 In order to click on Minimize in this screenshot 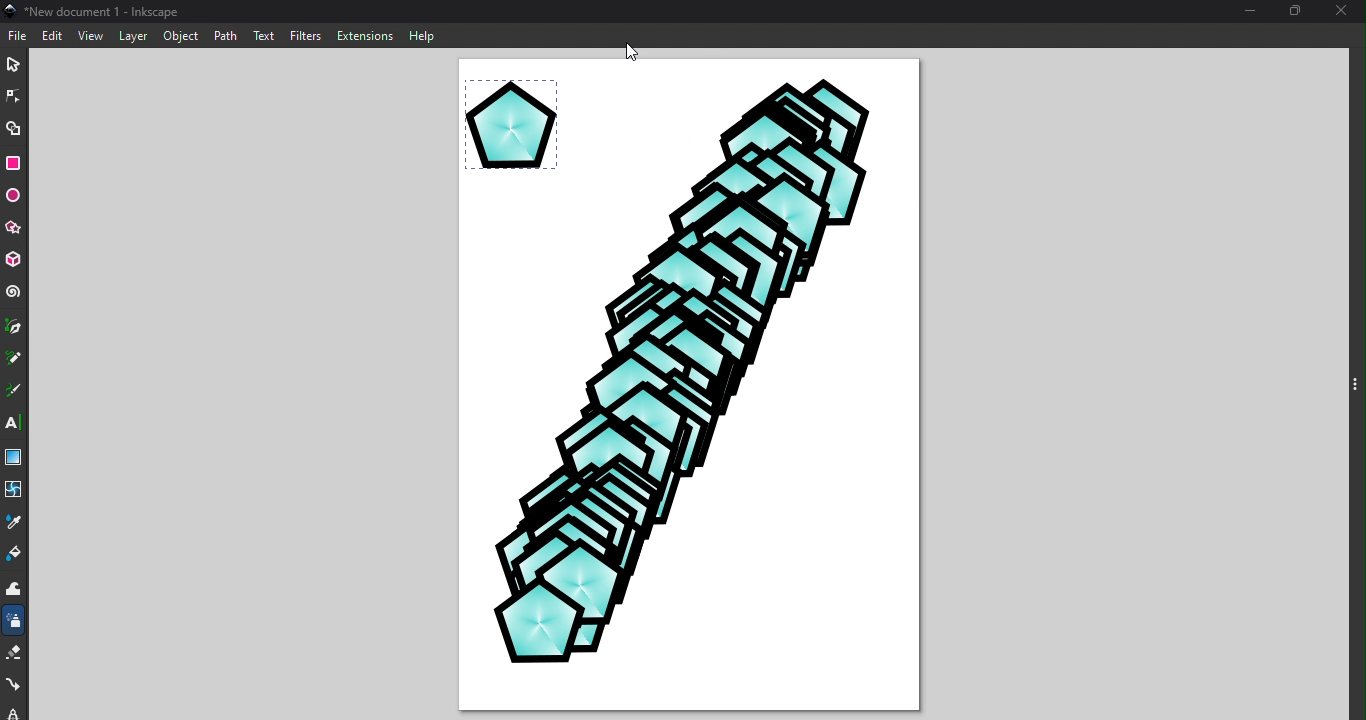, I will do `click(1251, 13)`.